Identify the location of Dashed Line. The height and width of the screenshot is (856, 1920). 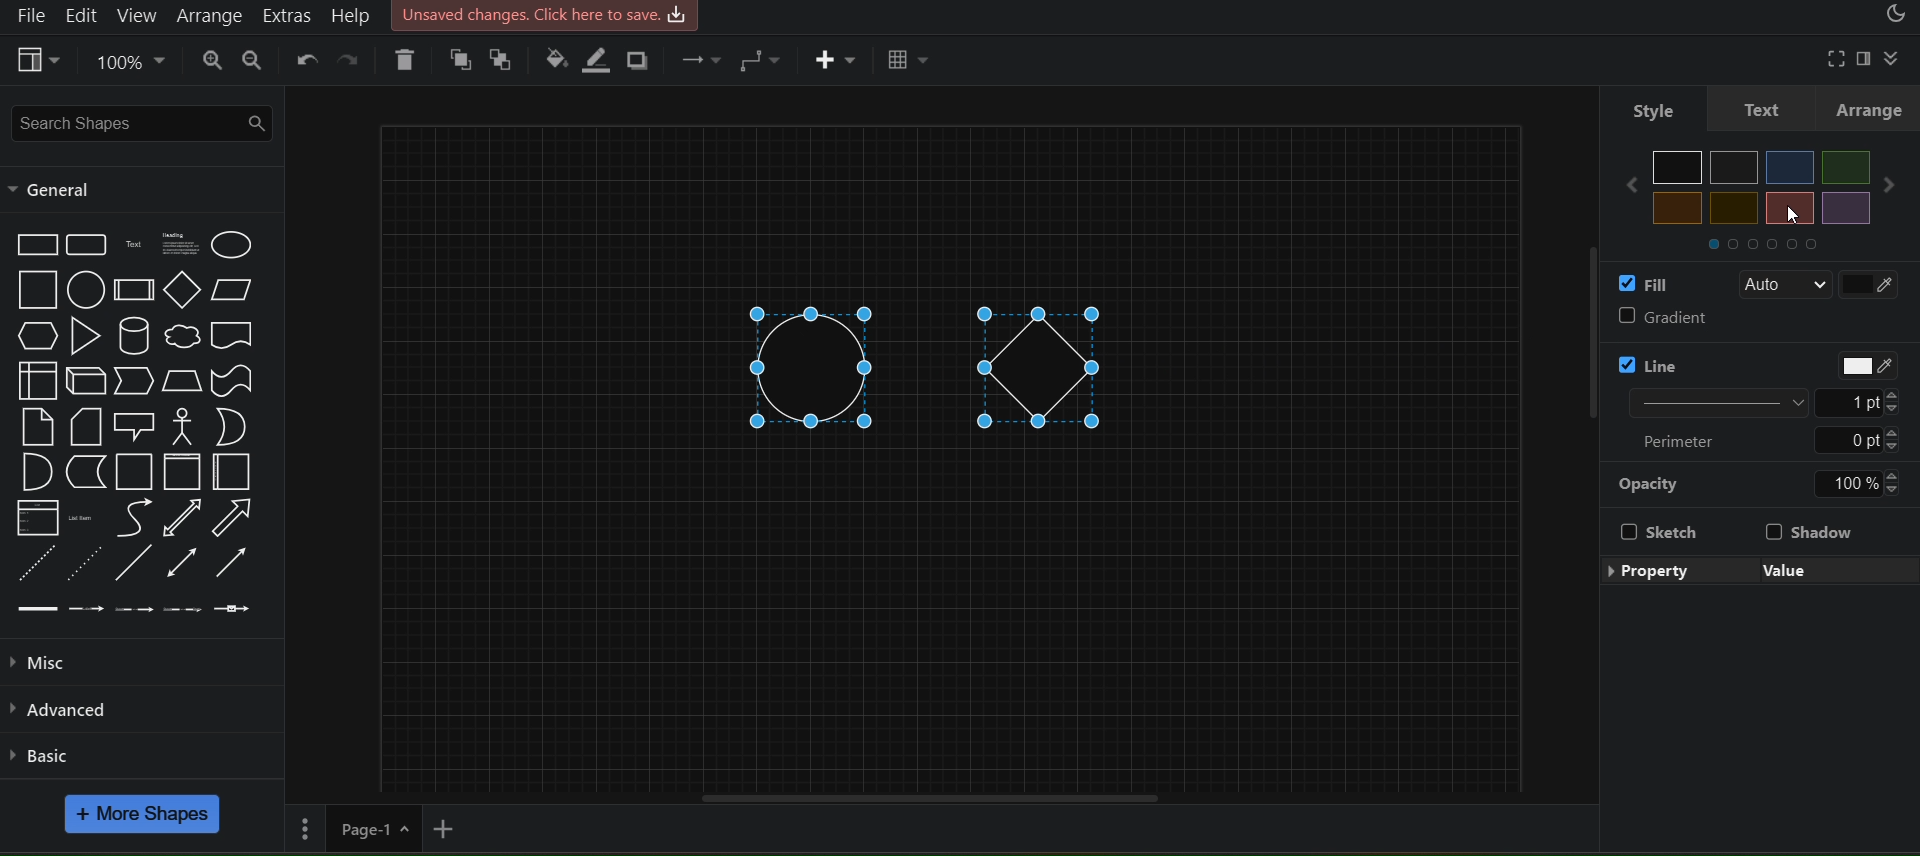
(38, 560).